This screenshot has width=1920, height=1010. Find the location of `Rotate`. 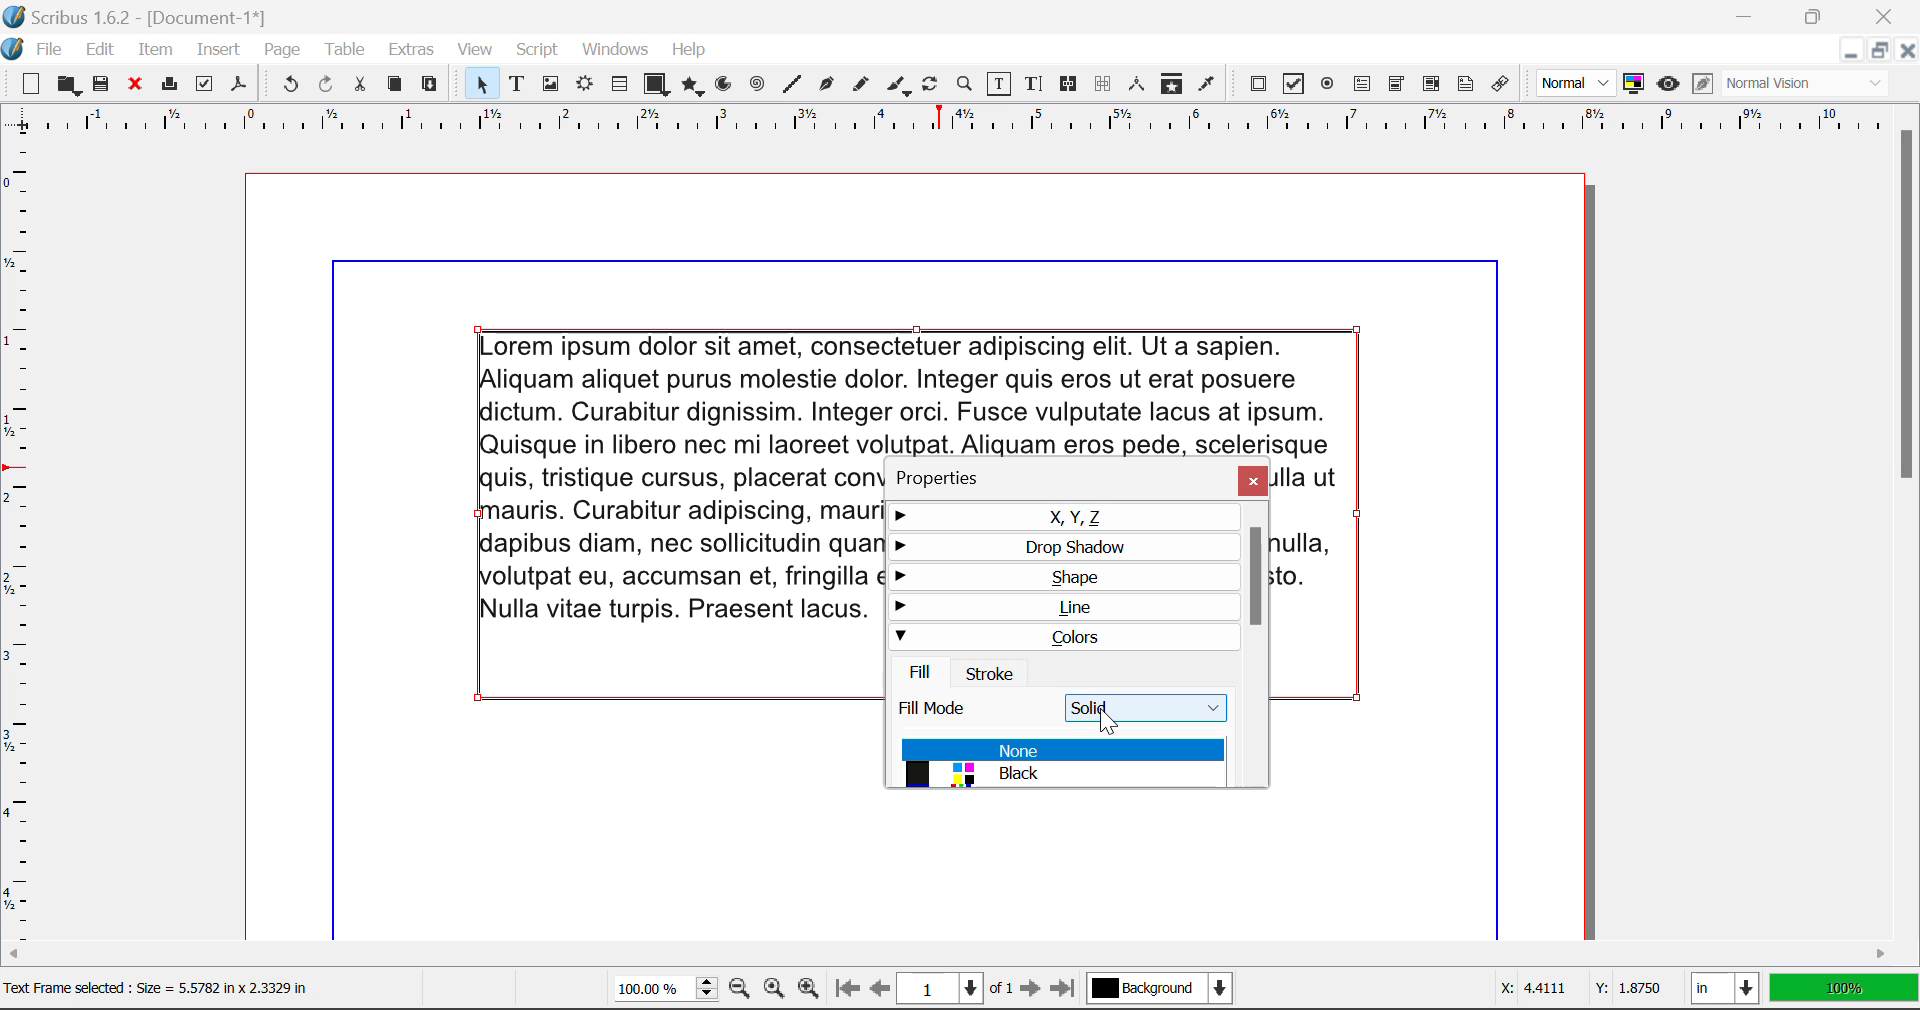

Rotate is located at coordinates (931, 84).